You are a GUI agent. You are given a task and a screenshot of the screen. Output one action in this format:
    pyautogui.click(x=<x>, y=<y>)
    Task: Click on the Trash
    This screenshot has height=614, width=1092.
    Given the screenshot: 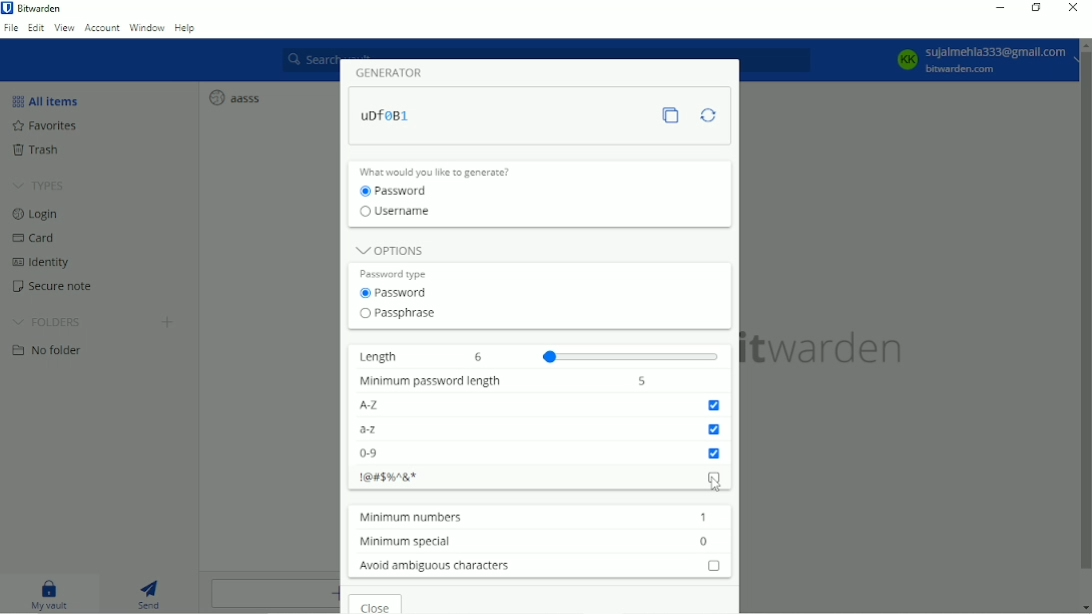 What is the action you would take?
    pyautogui.click(x=44, y=151)
    